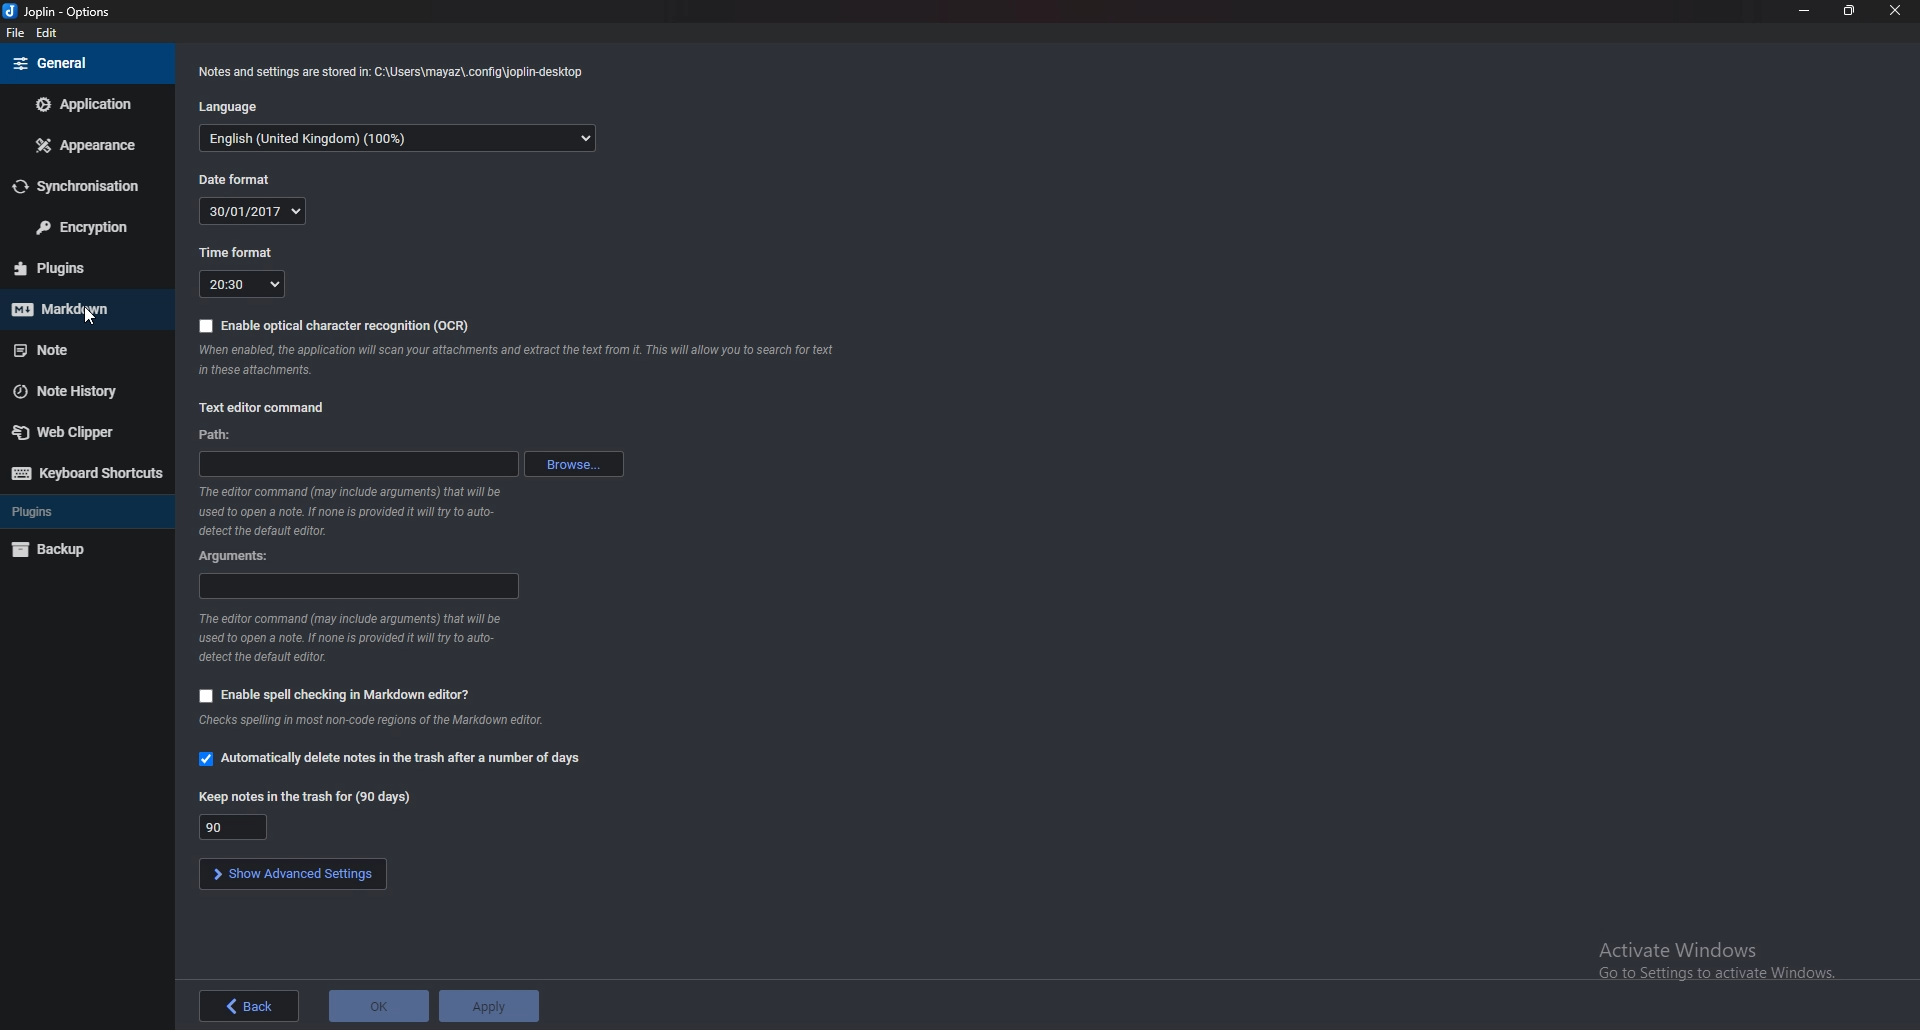 The image size is (1920, 1030). I want to click on path, so click(218, 435).